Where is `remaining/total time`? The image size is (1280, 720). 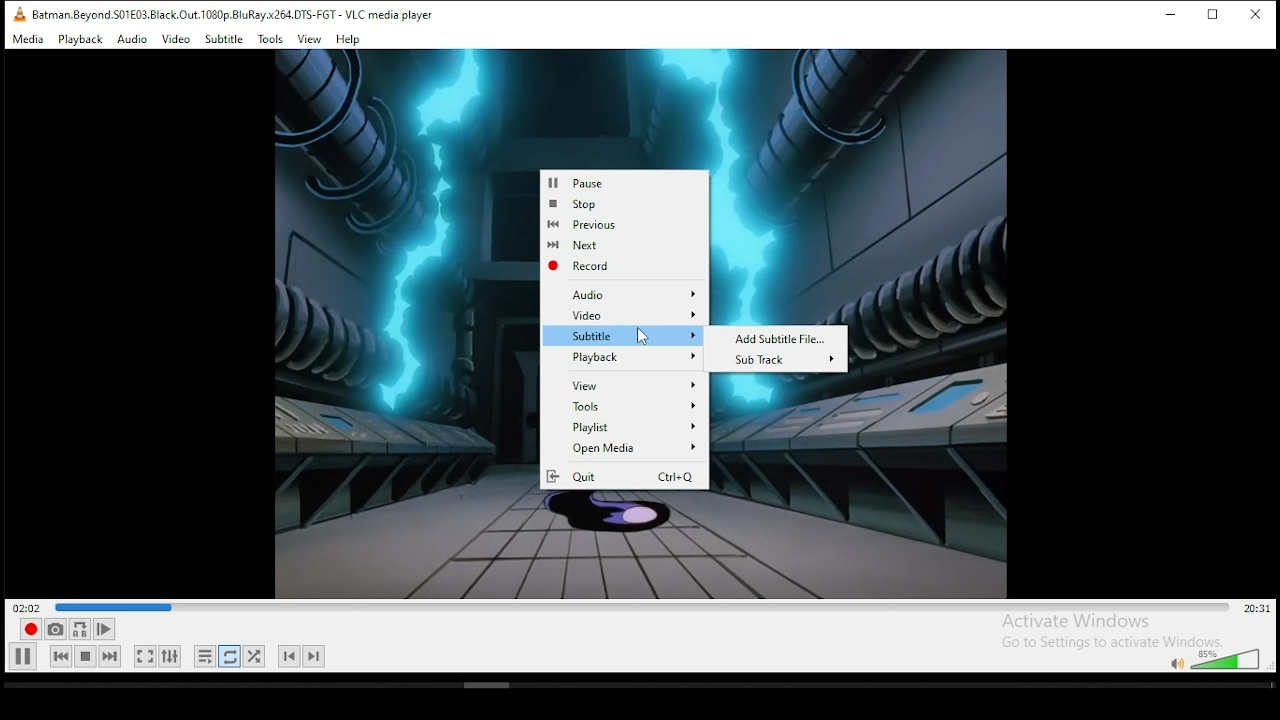 remaining/total time is located at coordinates (1256, 608).